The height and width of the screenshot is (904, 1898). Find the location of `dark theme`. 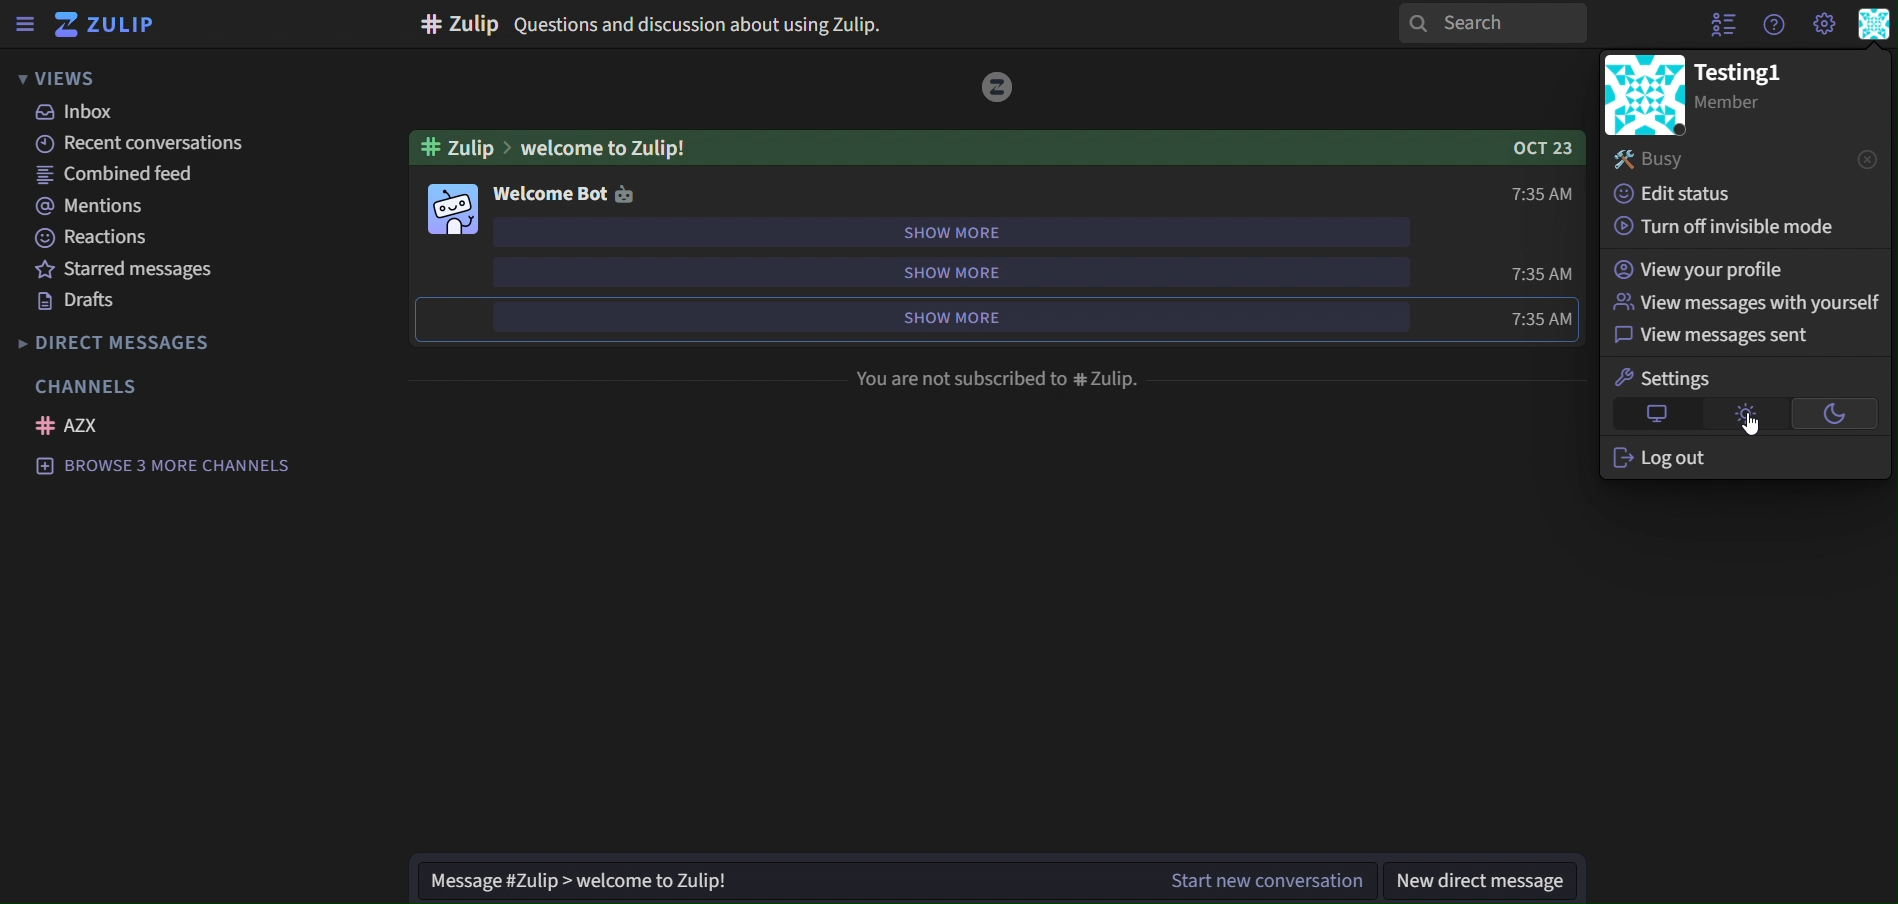

dark theme is located at coordinates (1836, 416).